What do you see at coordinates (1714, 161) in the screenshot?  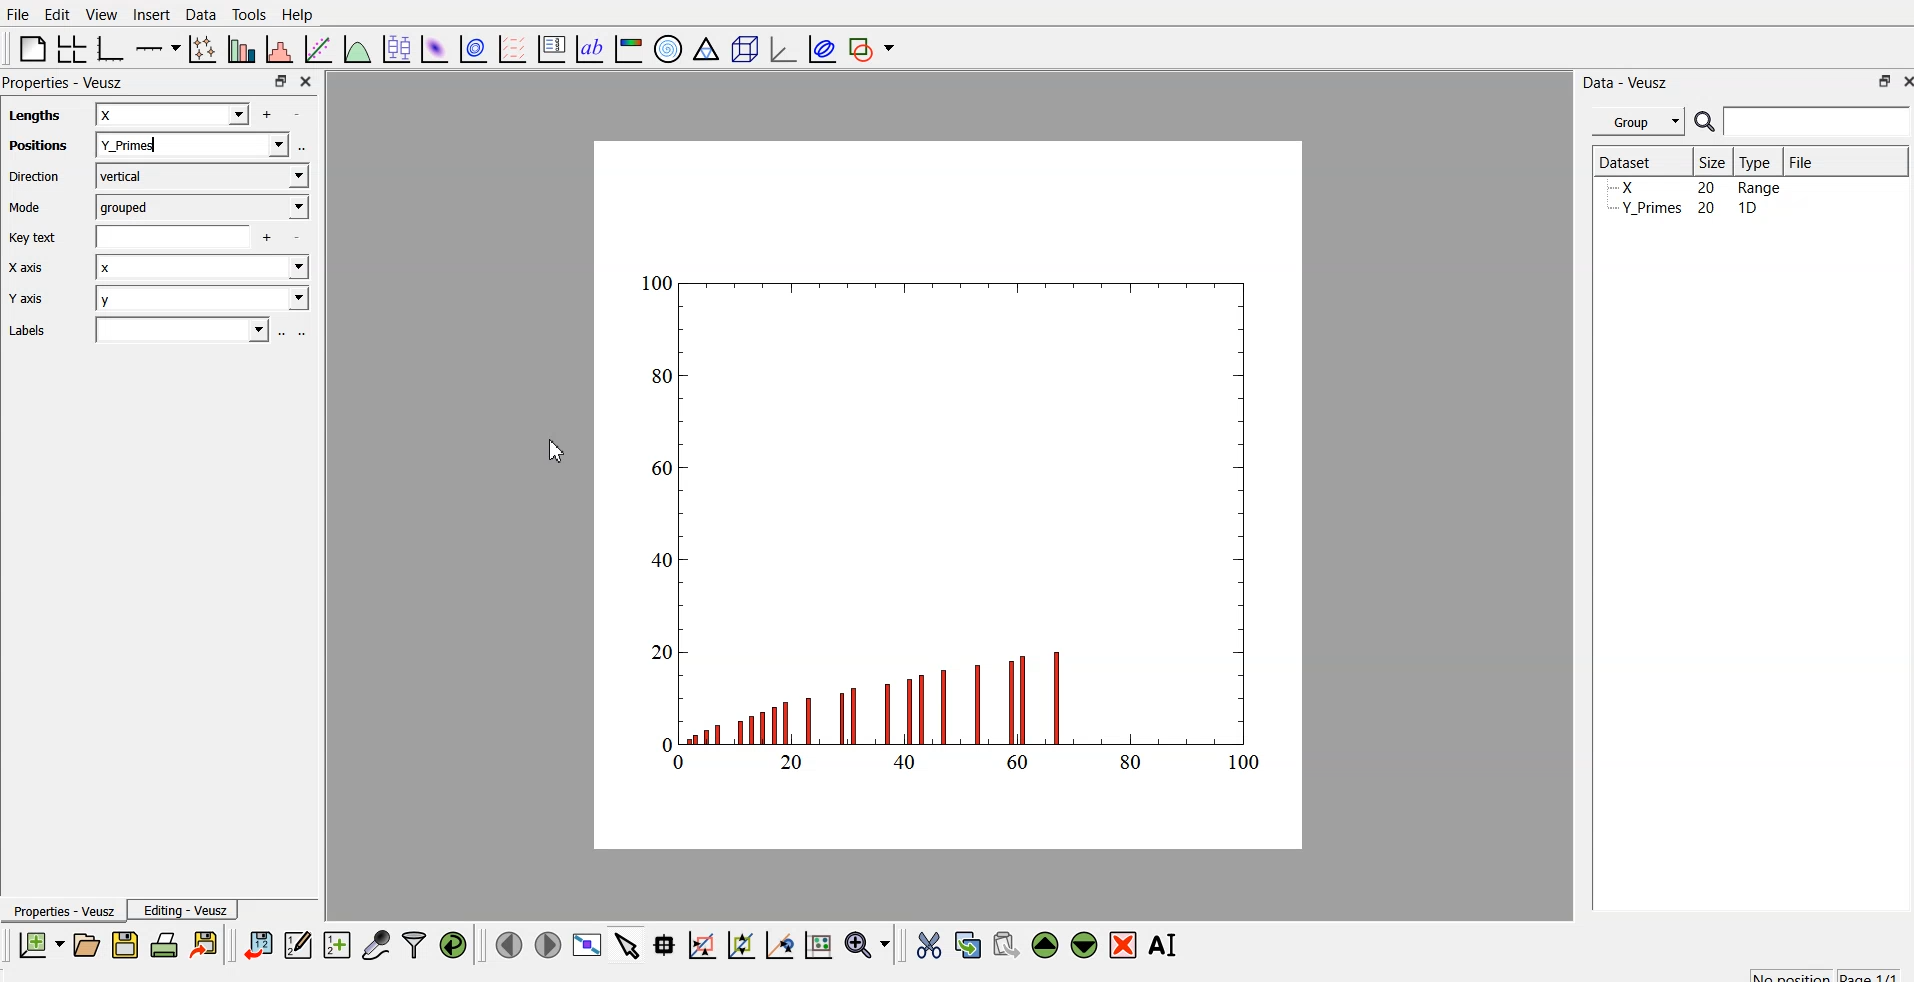 I see `| Size` at bounding box center [1714, 161].